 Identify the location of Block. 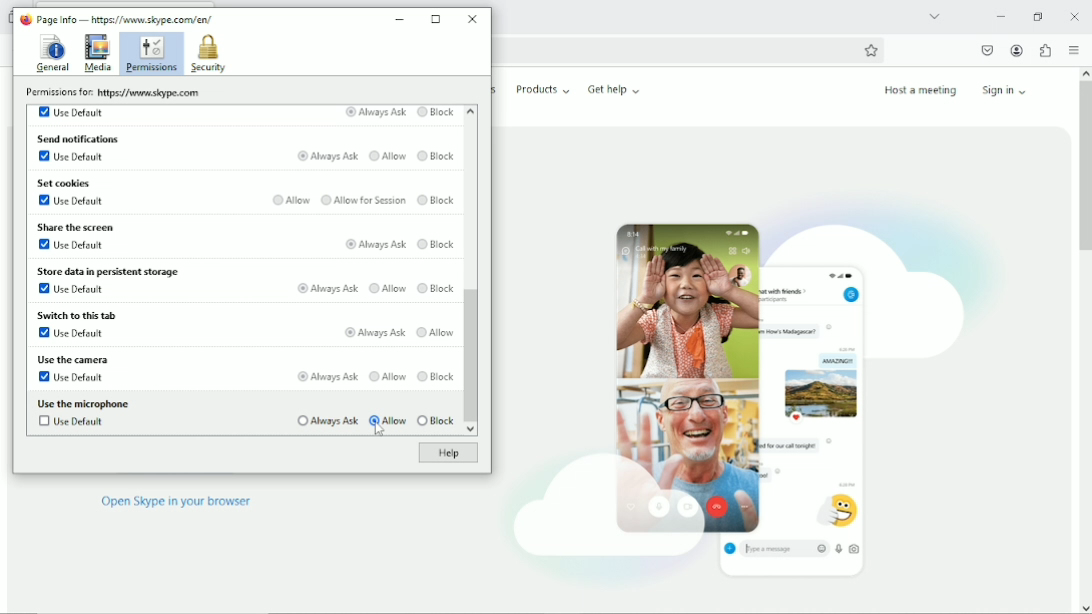
(436, 113).